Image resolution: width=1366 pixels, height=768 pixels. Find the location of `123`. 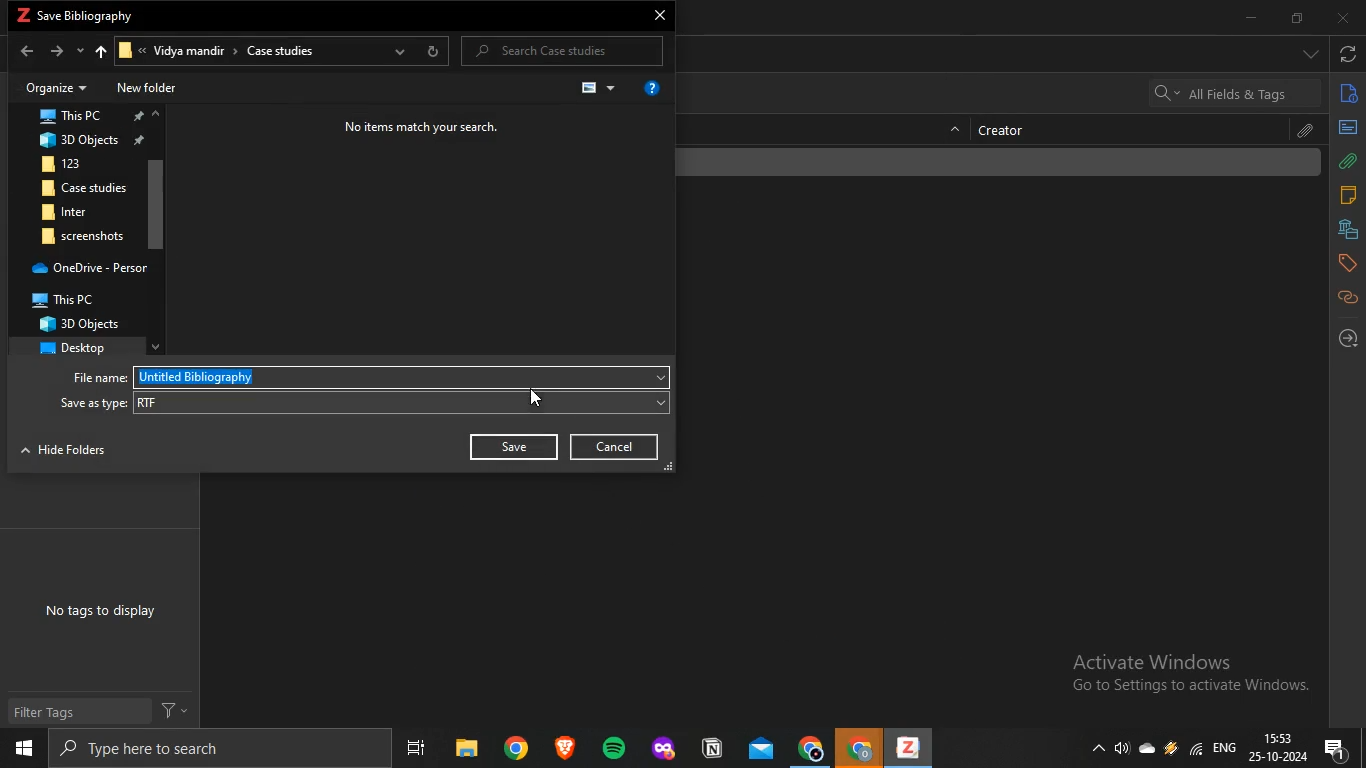

123 is located at coordinates (79, 166).